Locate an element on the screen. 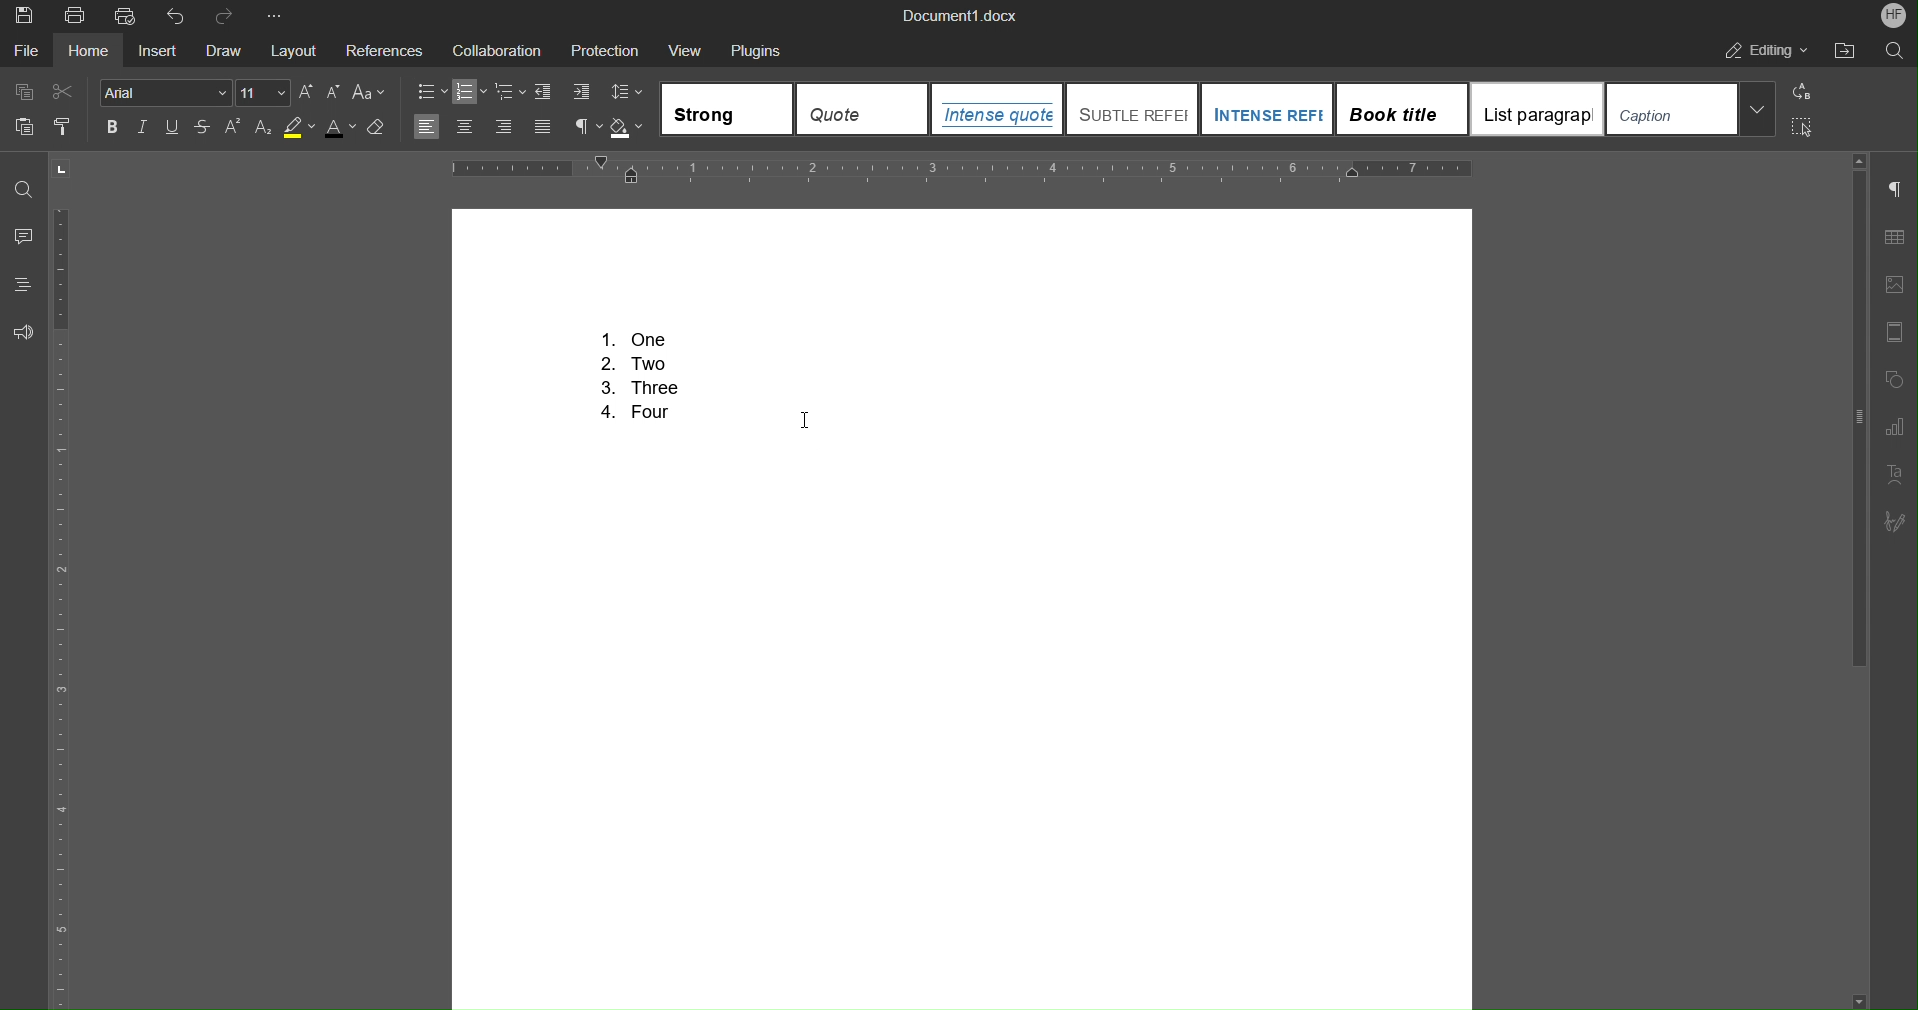  Non-Printing Characters is located at coordinates (1895, 191).